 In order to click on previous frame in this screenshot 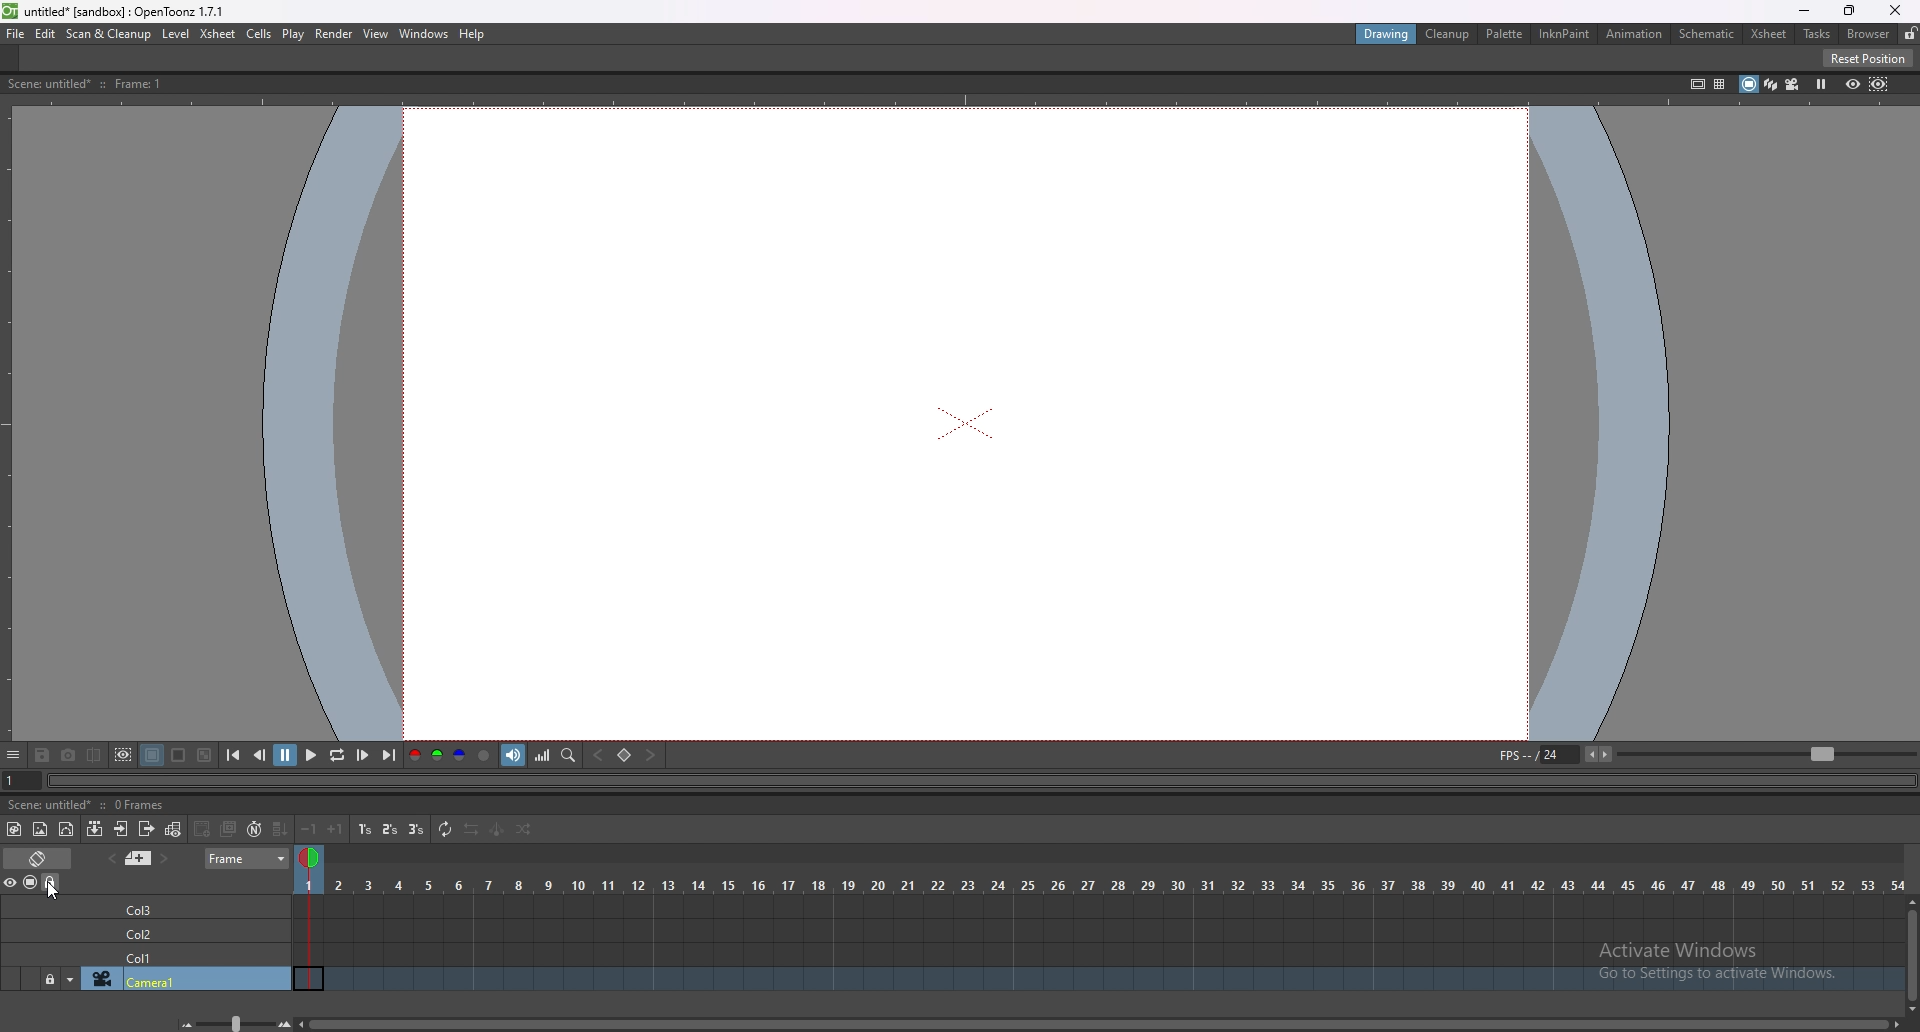, I will do `click(260, 755)`.